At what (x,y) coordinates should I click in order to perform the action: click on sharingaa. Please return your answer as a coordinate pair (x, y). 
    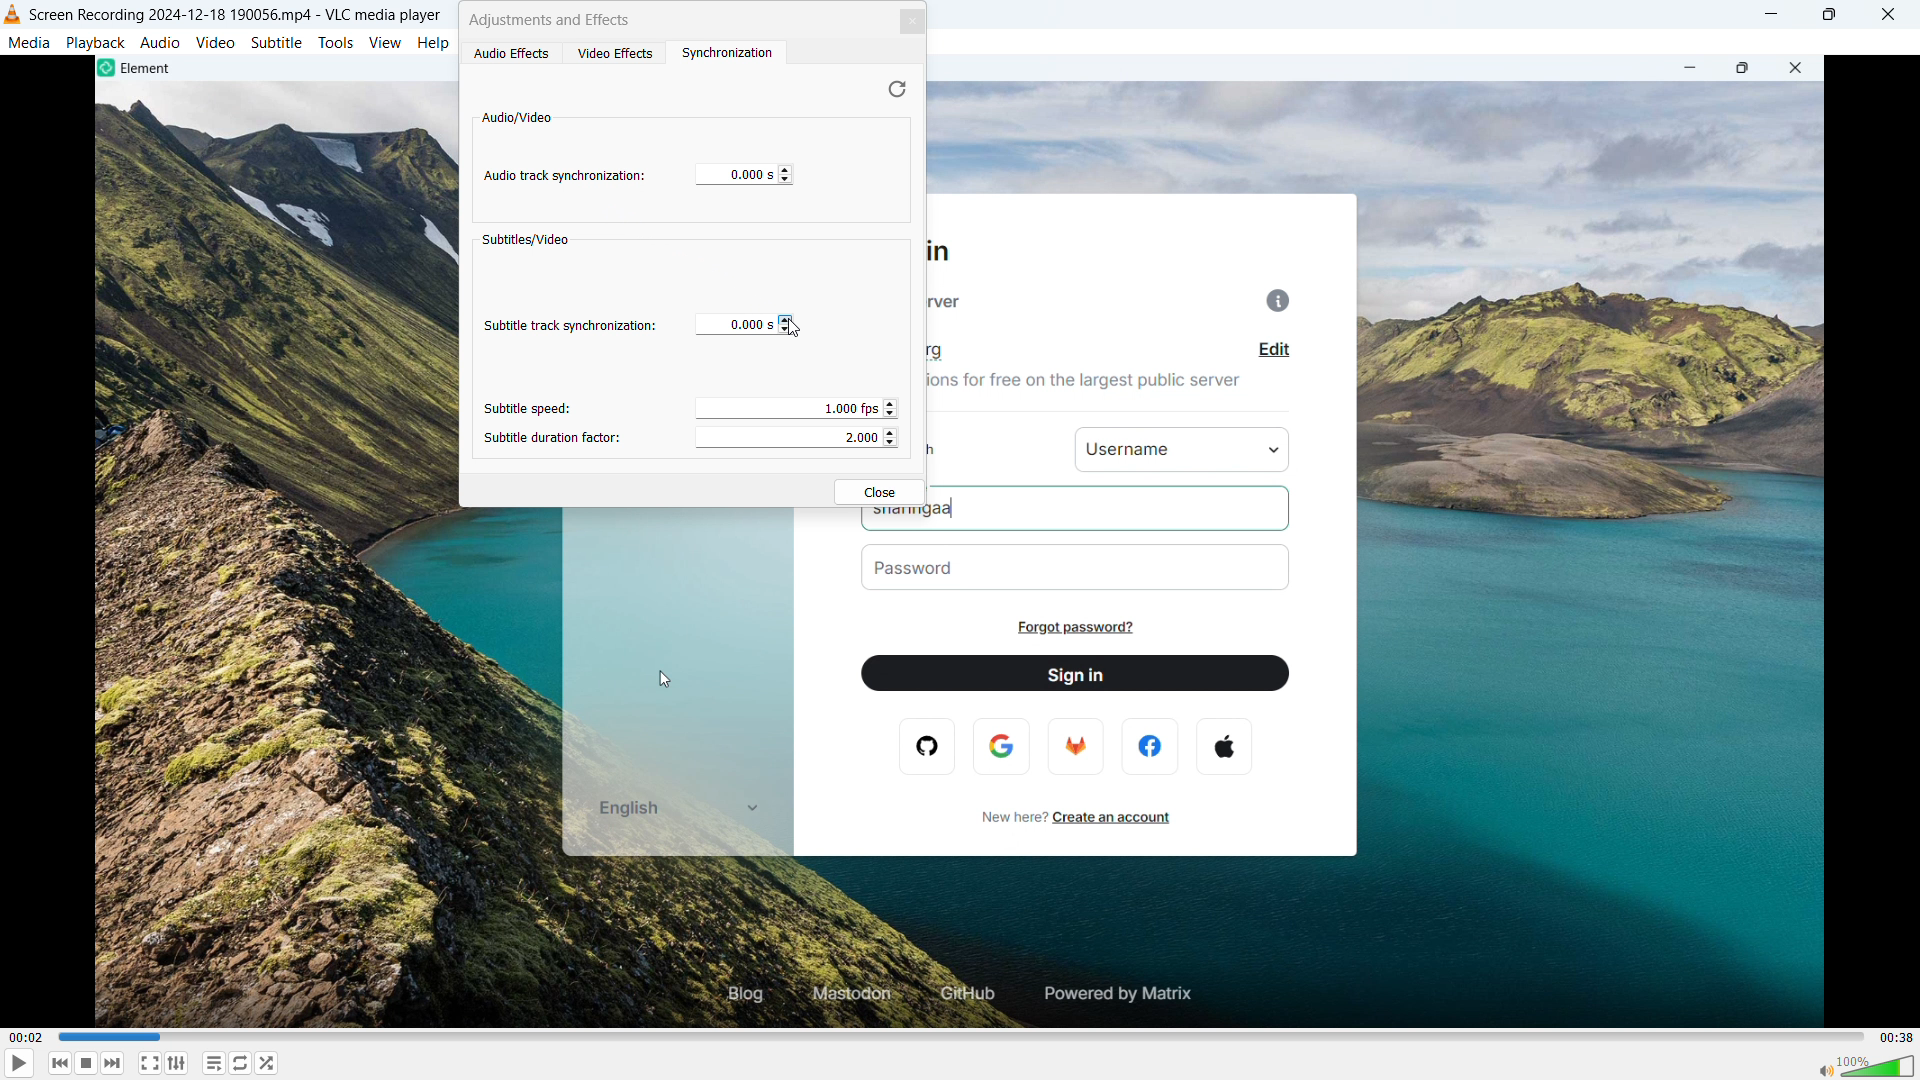
    Looking at the image, I should click on (1079, 519).